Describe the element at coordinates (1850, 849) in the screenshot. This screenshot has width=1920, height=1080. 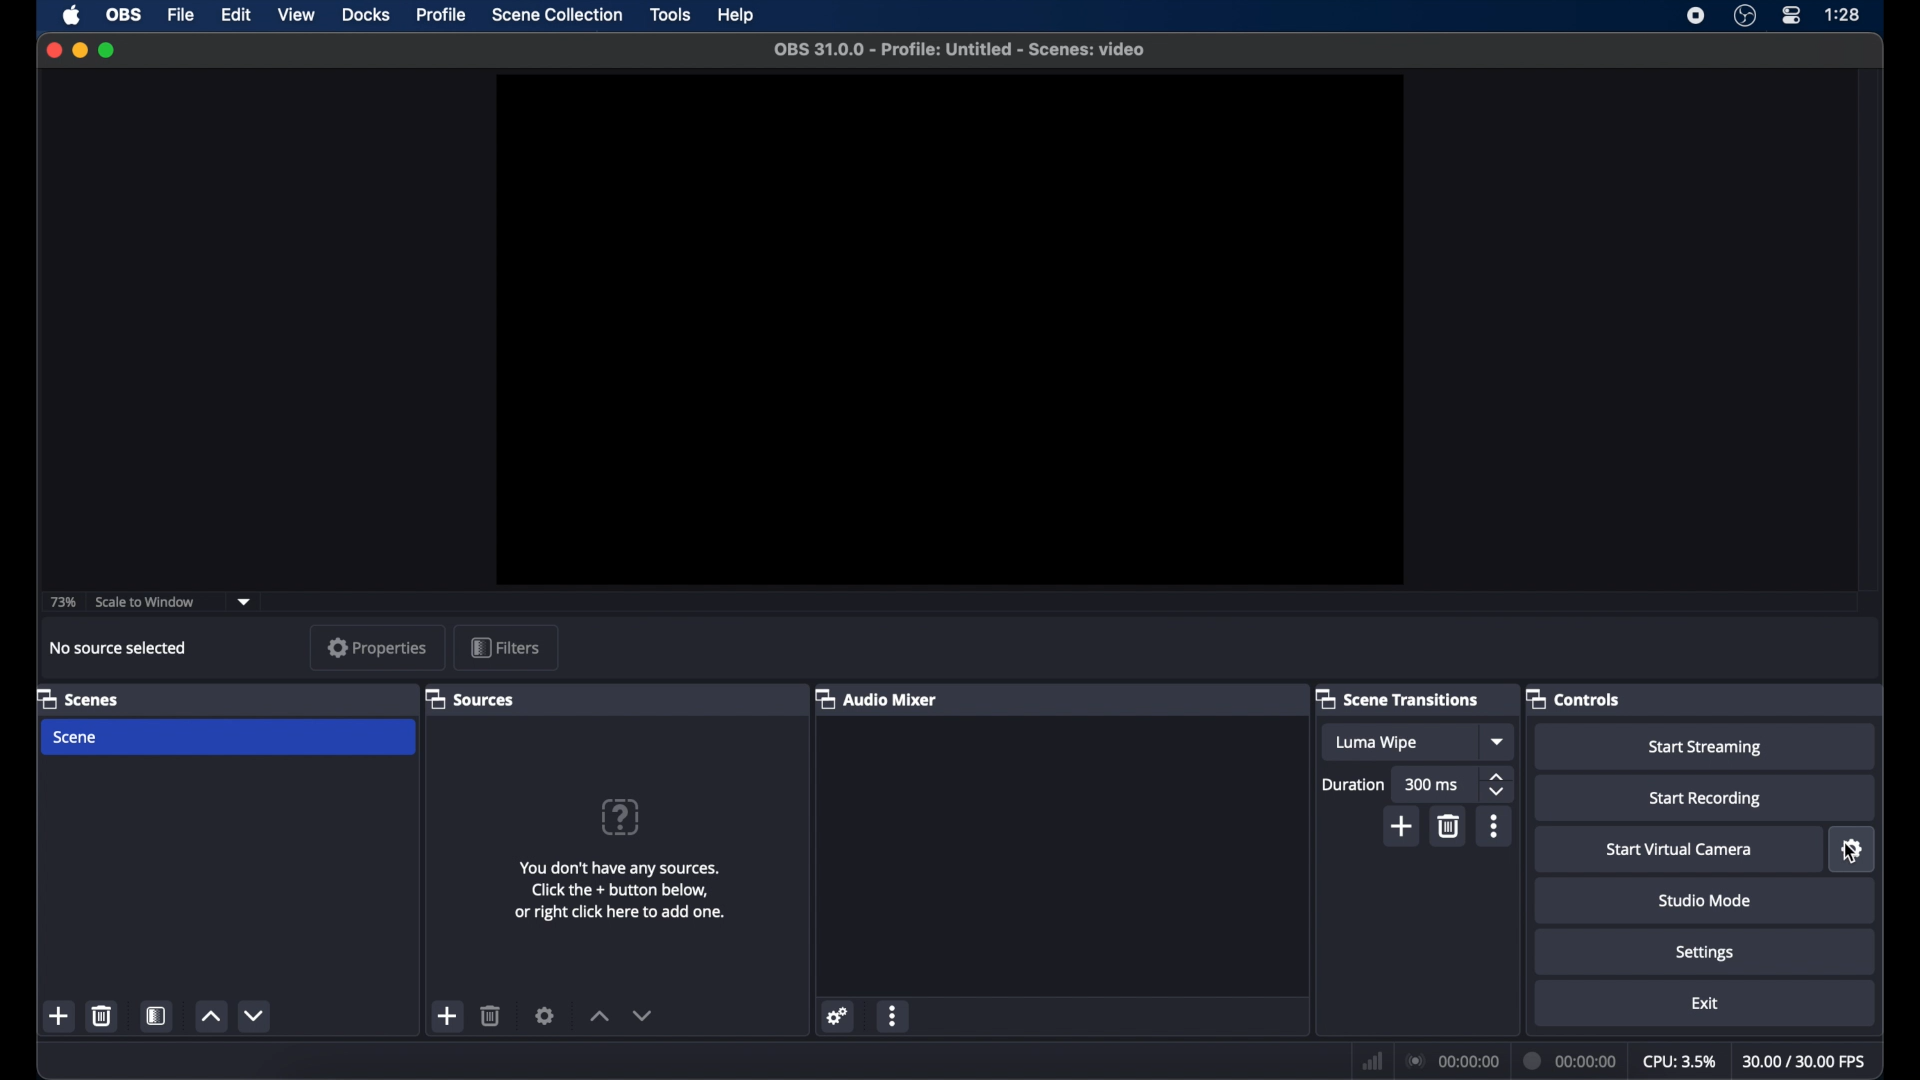
I see `settings` at that location.